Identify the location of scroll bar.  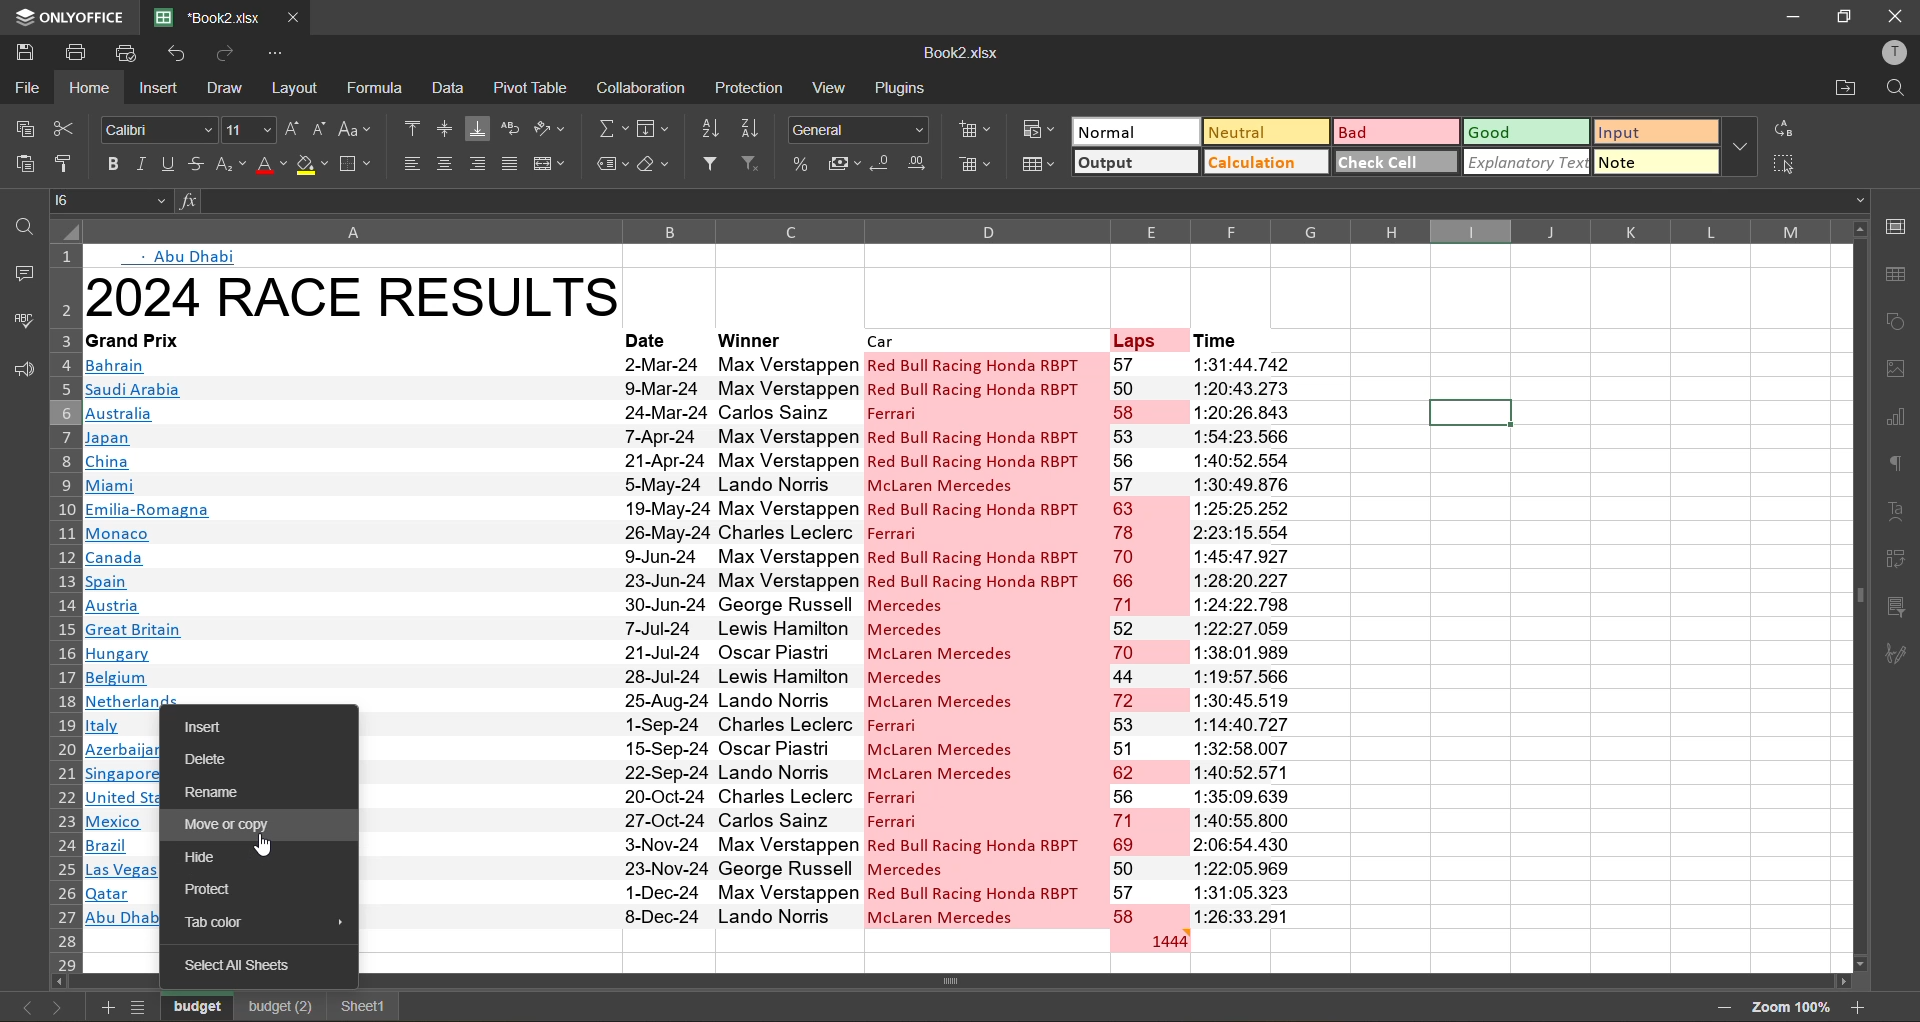
(1859, 501).